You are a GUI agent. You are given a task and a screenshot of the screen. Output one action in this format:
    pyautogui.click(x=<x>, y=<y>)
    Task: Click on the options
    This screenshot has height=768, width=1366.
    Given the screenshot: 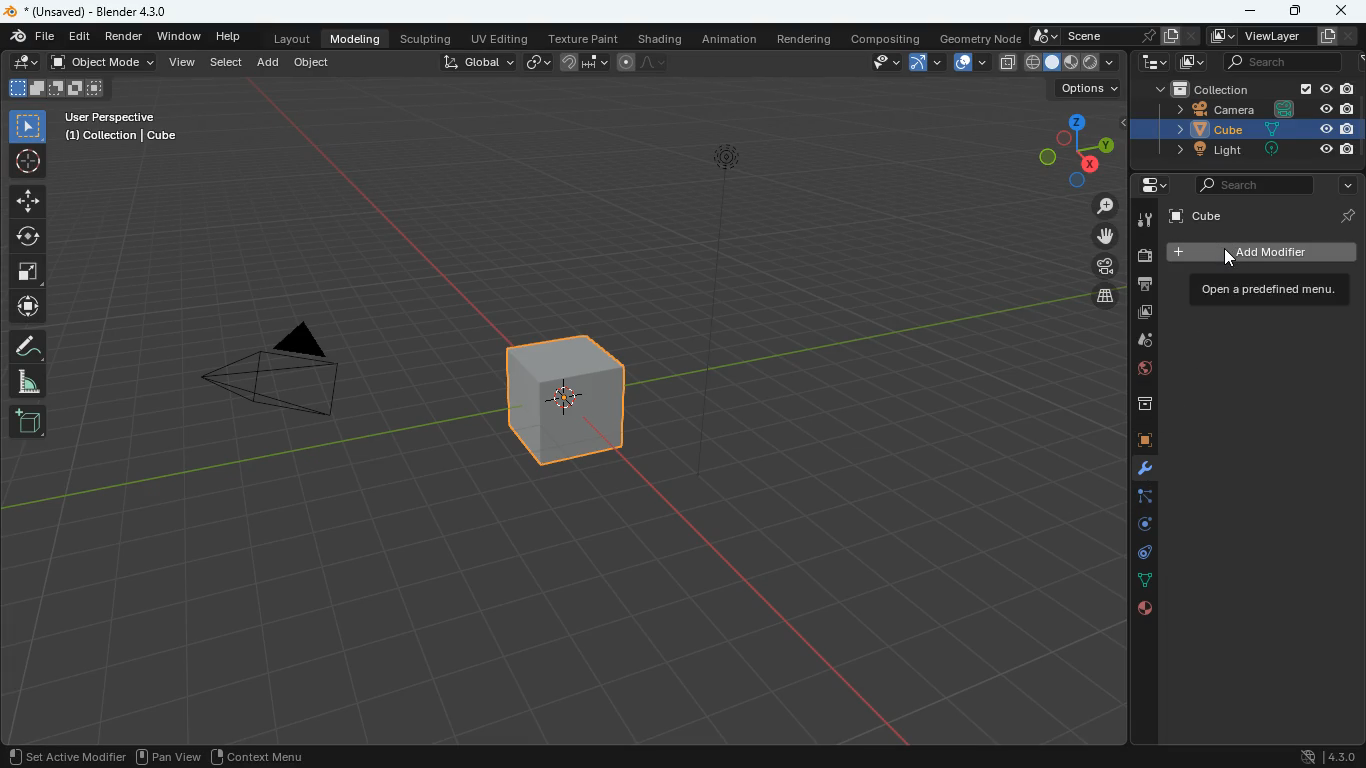 What is the action you would take?
    pyautogui.click(x=1088, y=89)
    